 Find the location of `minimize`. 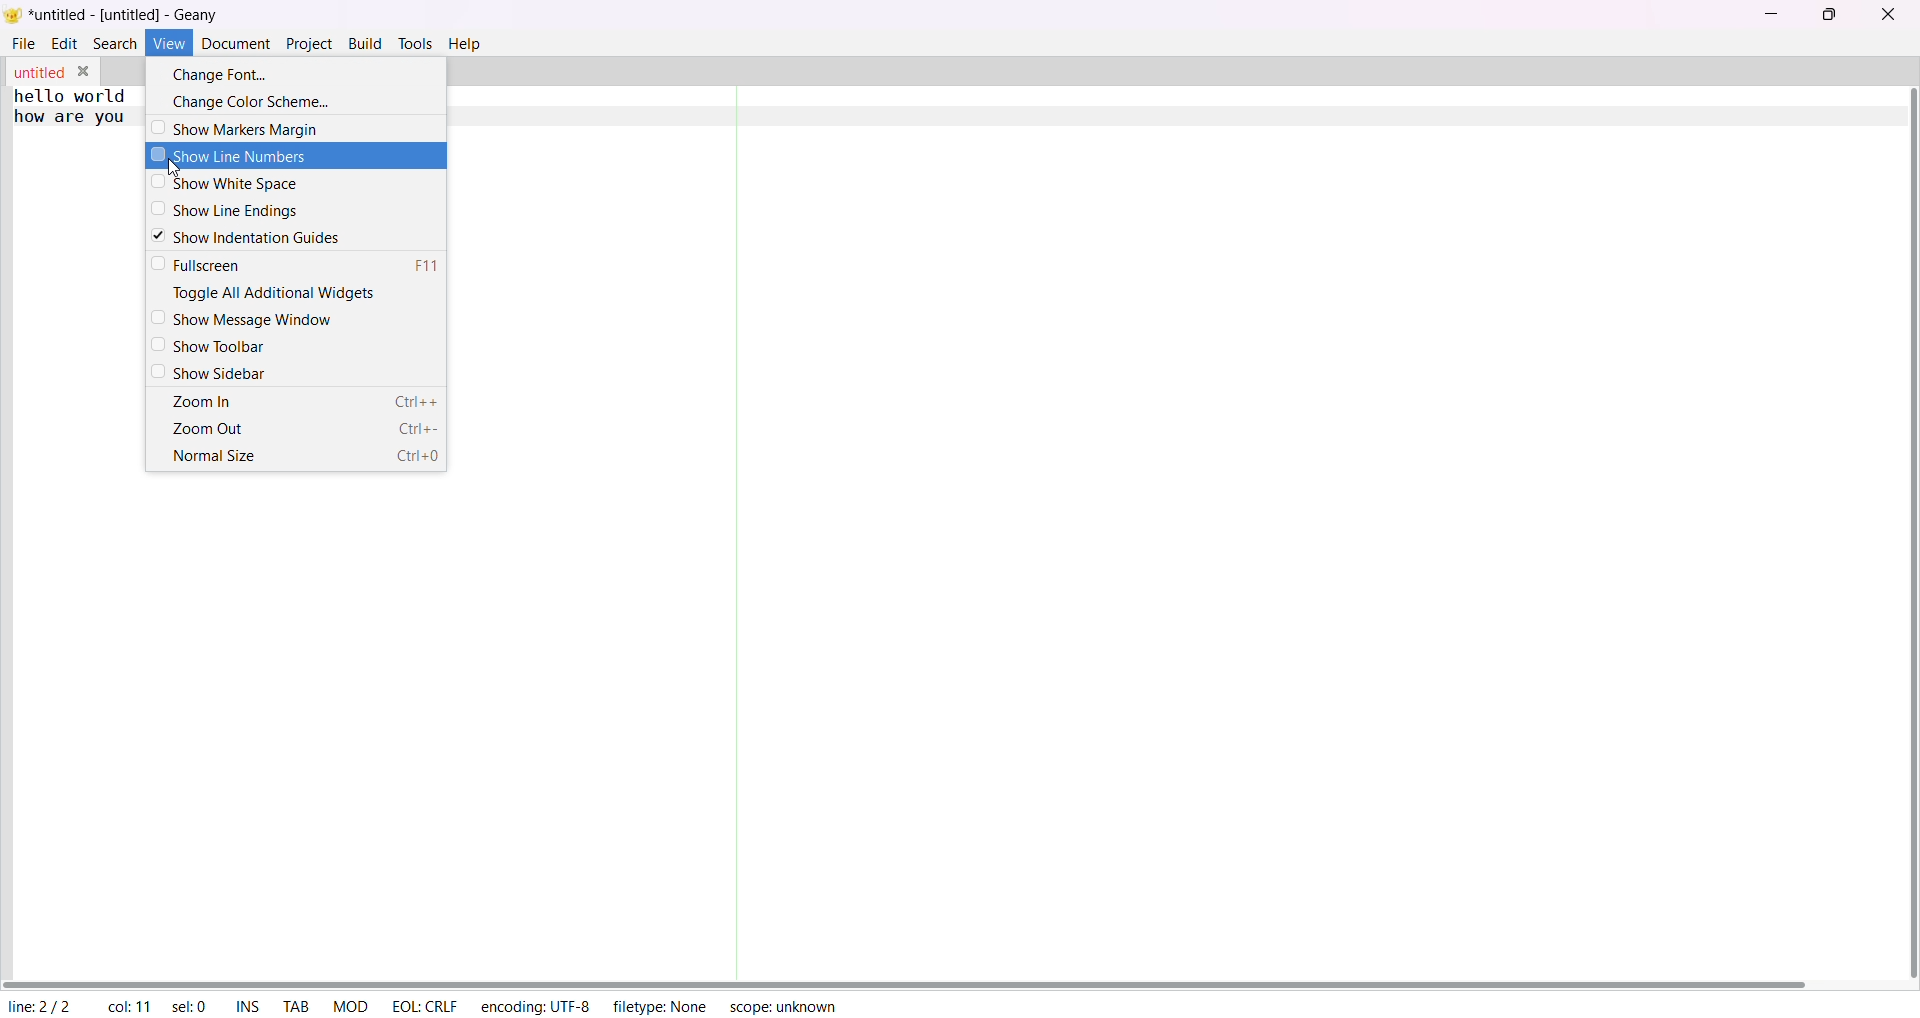

minimize is located at coordinates (1768, 16).